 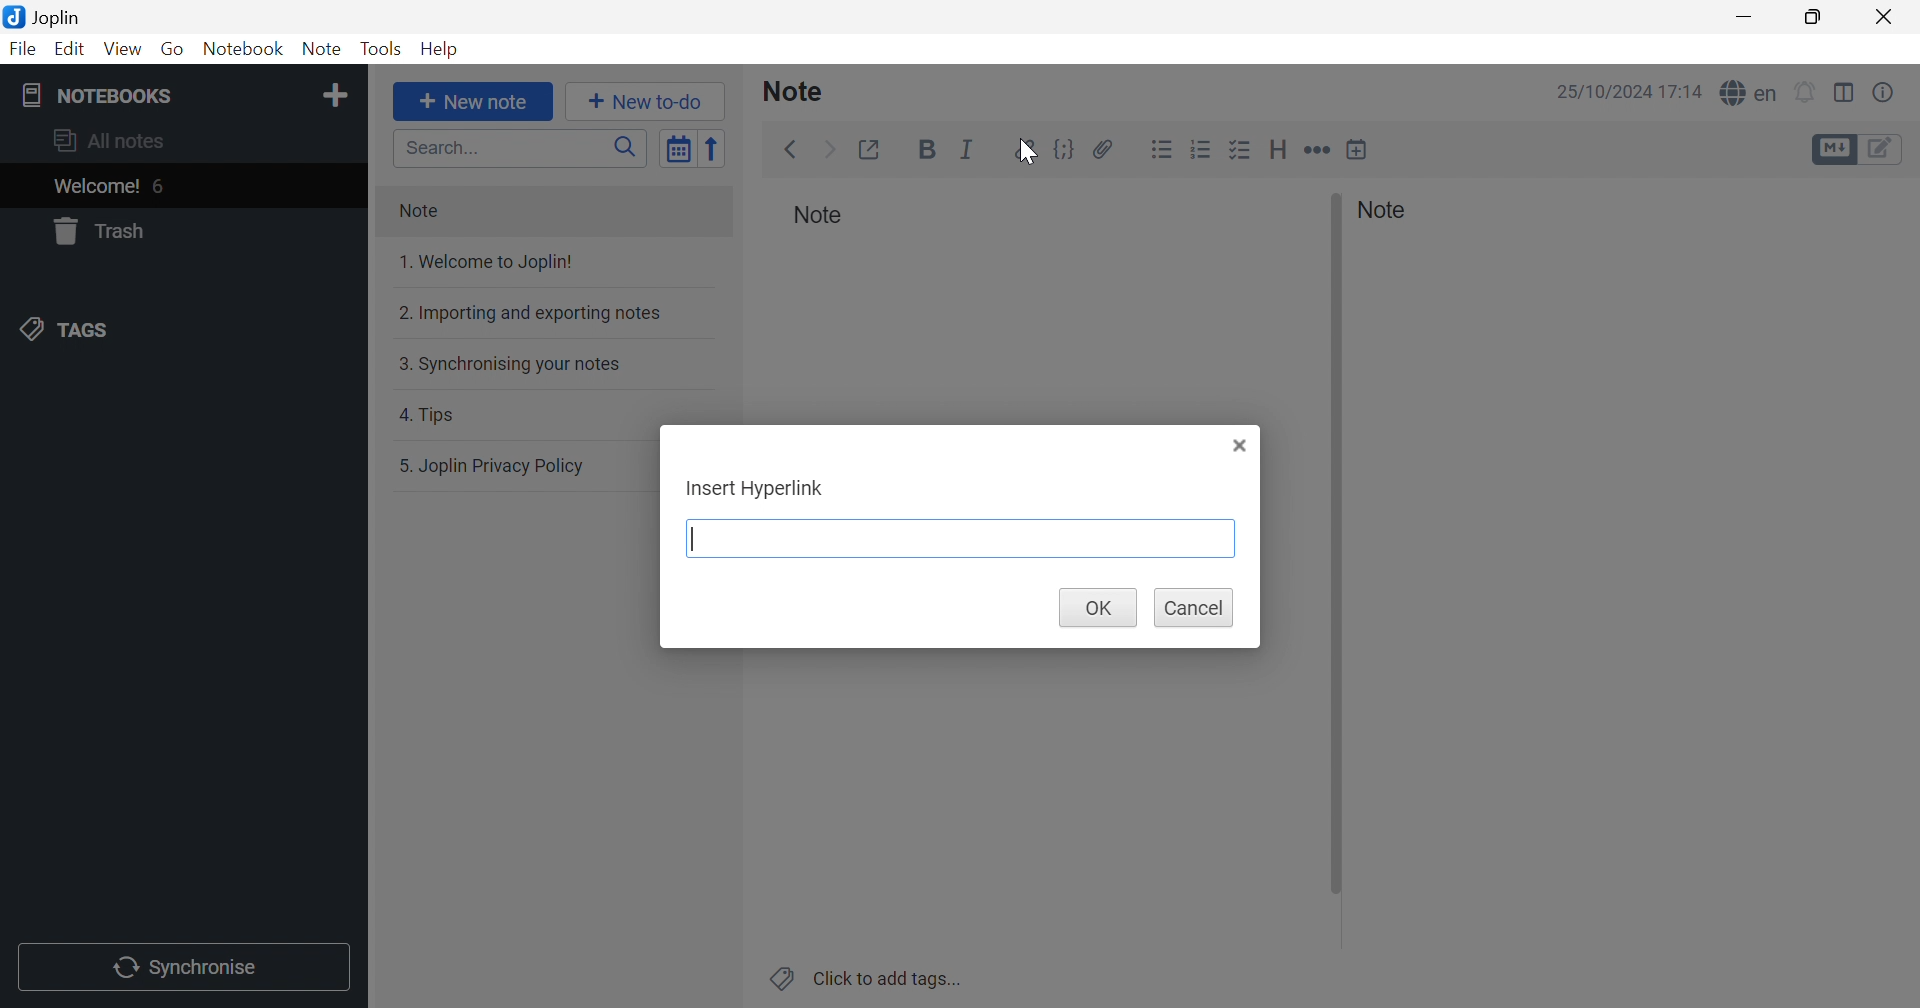 What do you see at coordinates (550, 313) in the screenshot?
I see `2. Importing and exporting notes` at bounding box center [550, 313].